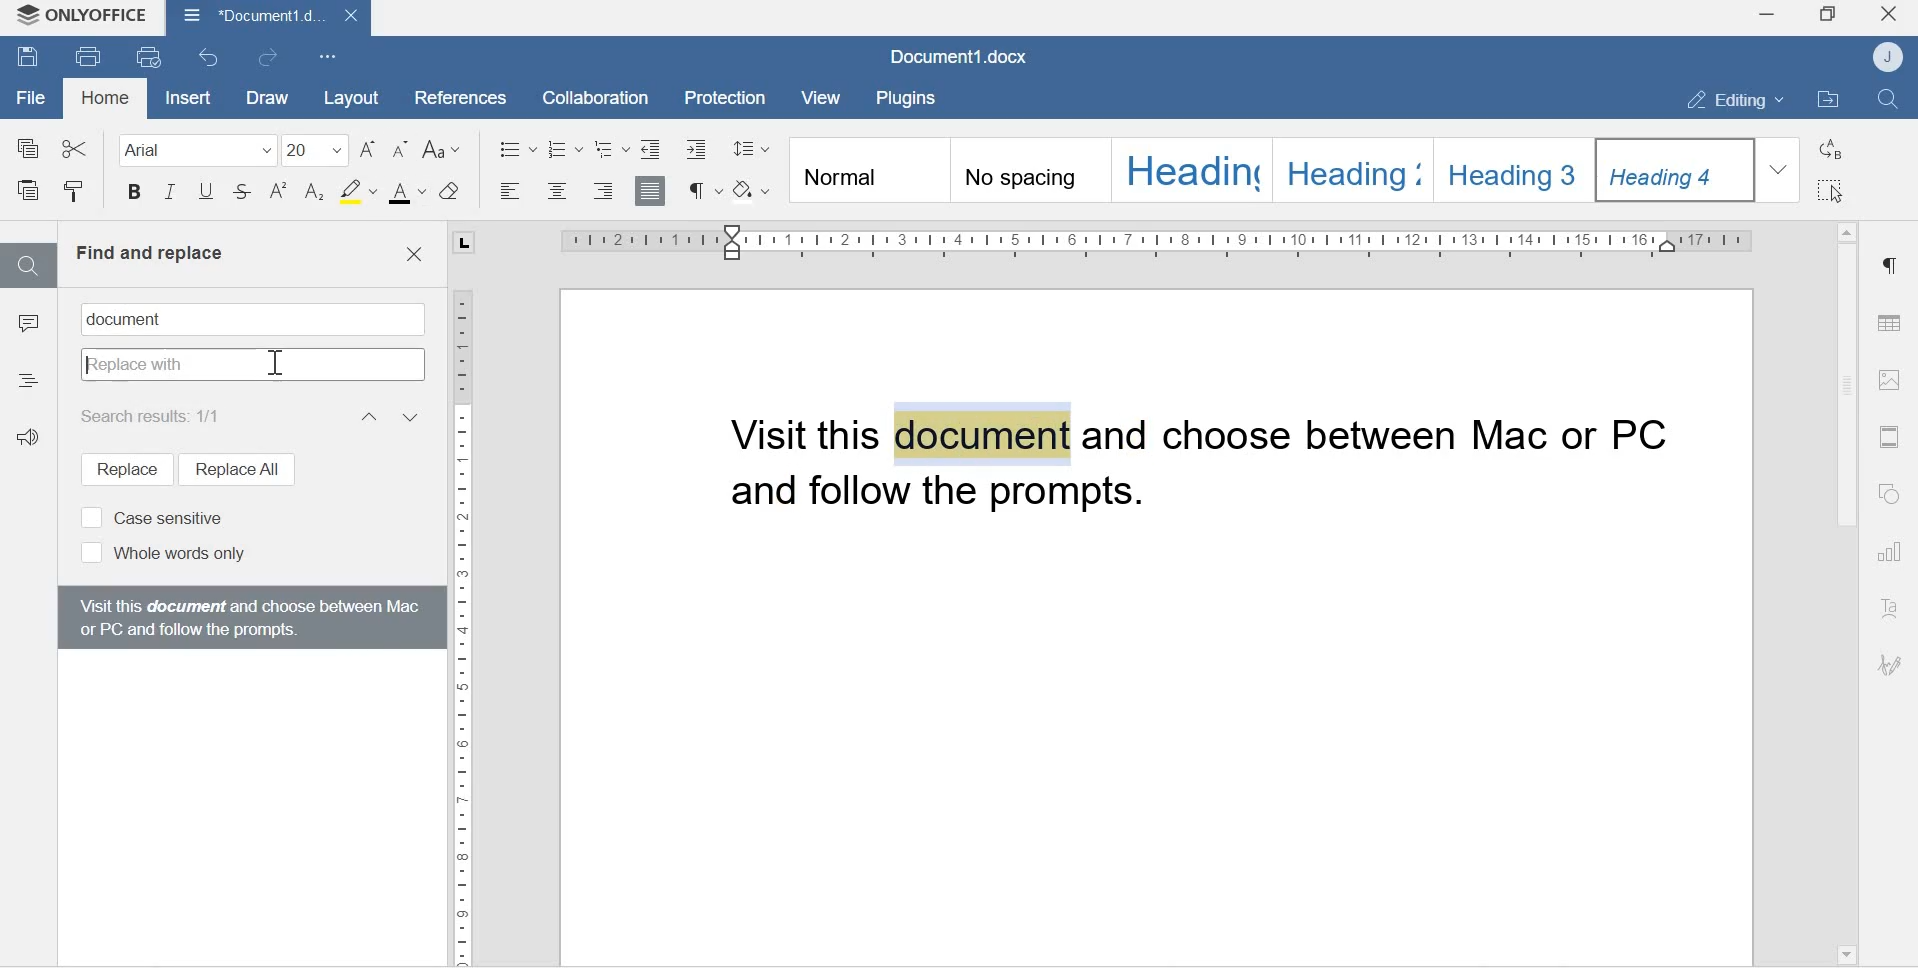 The image size is (1918, 968). I want to click on Replace, so click(118, 469).